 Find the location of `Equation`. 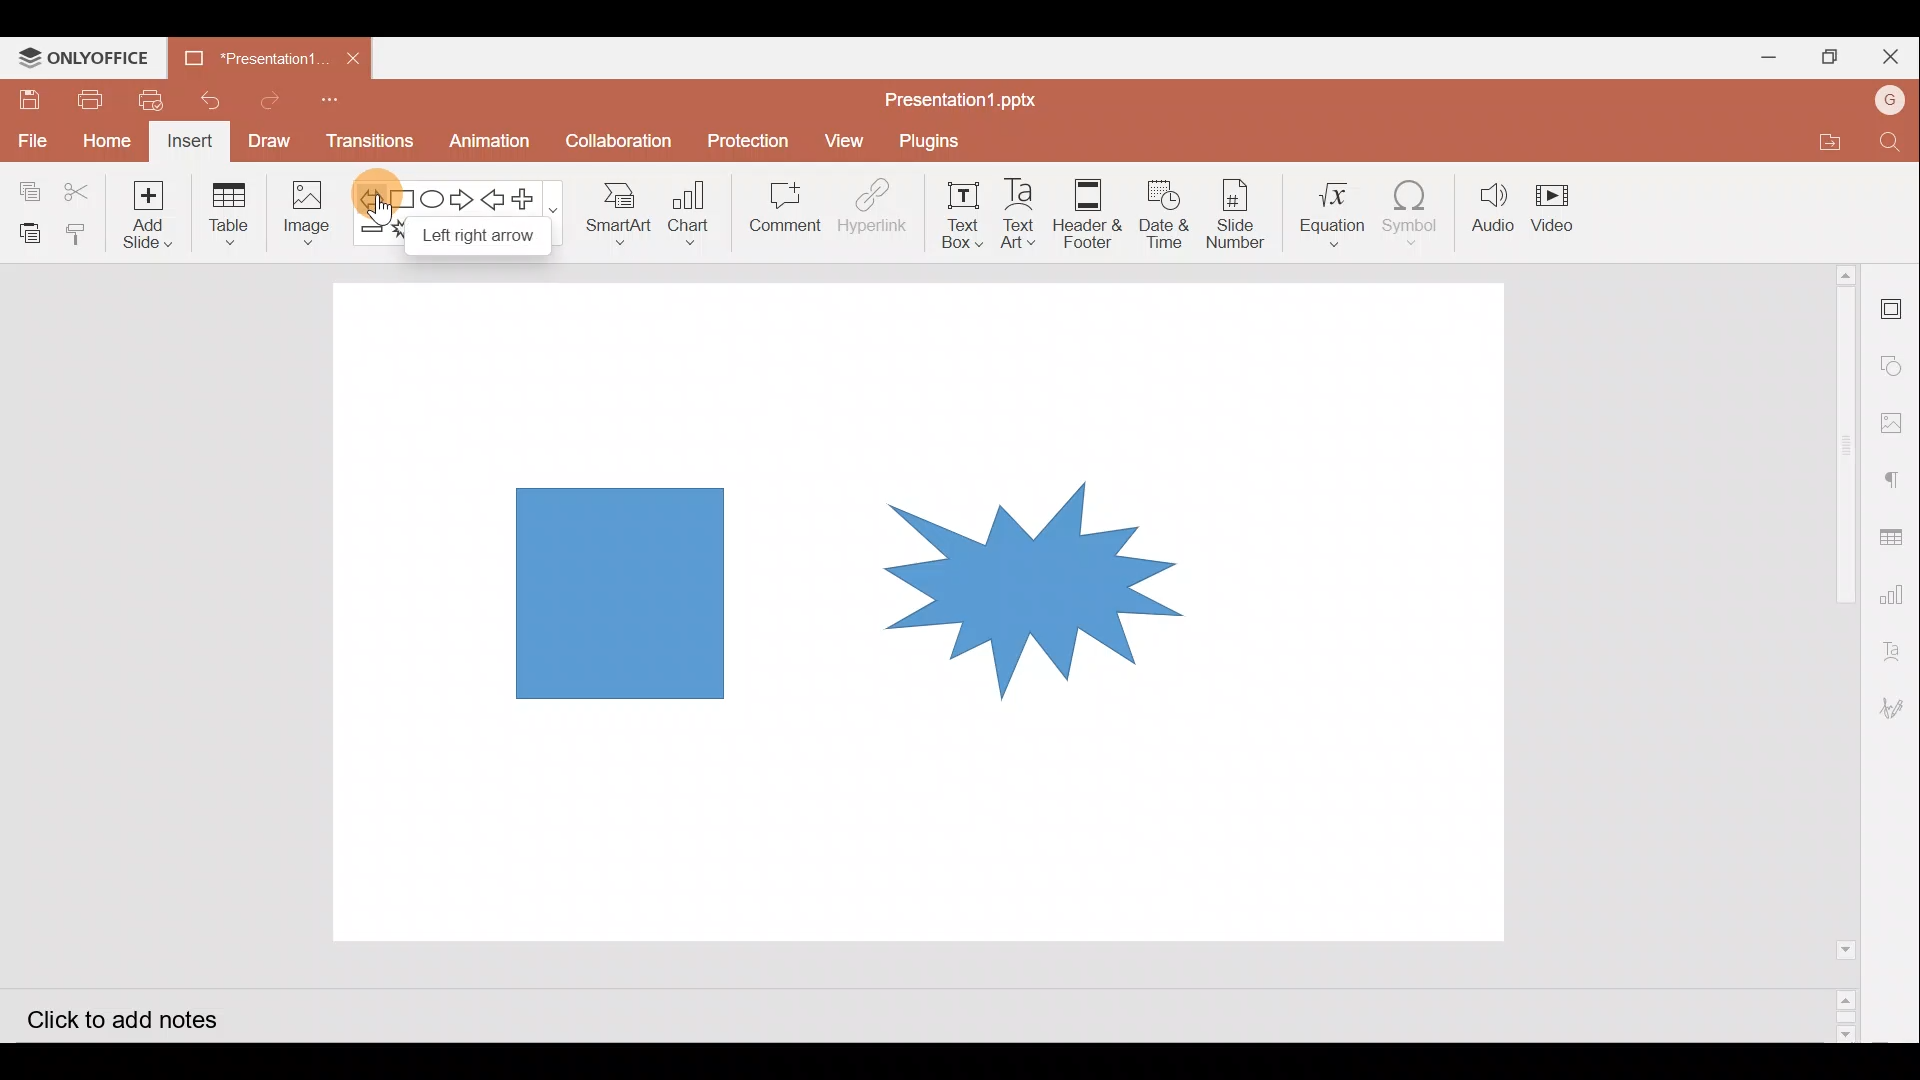

Equation is located at coordinates (1327, 211).